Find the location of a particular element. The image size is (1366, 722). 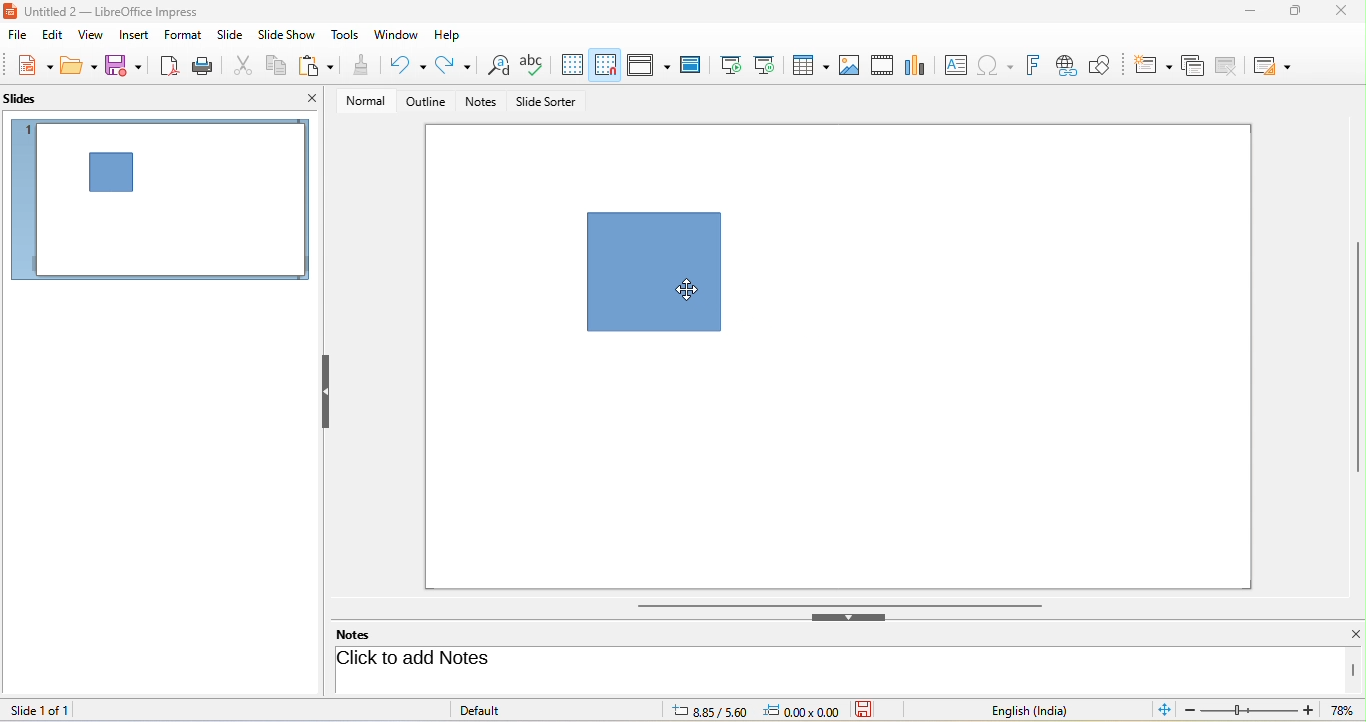

text box is located at coordinates (953, 65).